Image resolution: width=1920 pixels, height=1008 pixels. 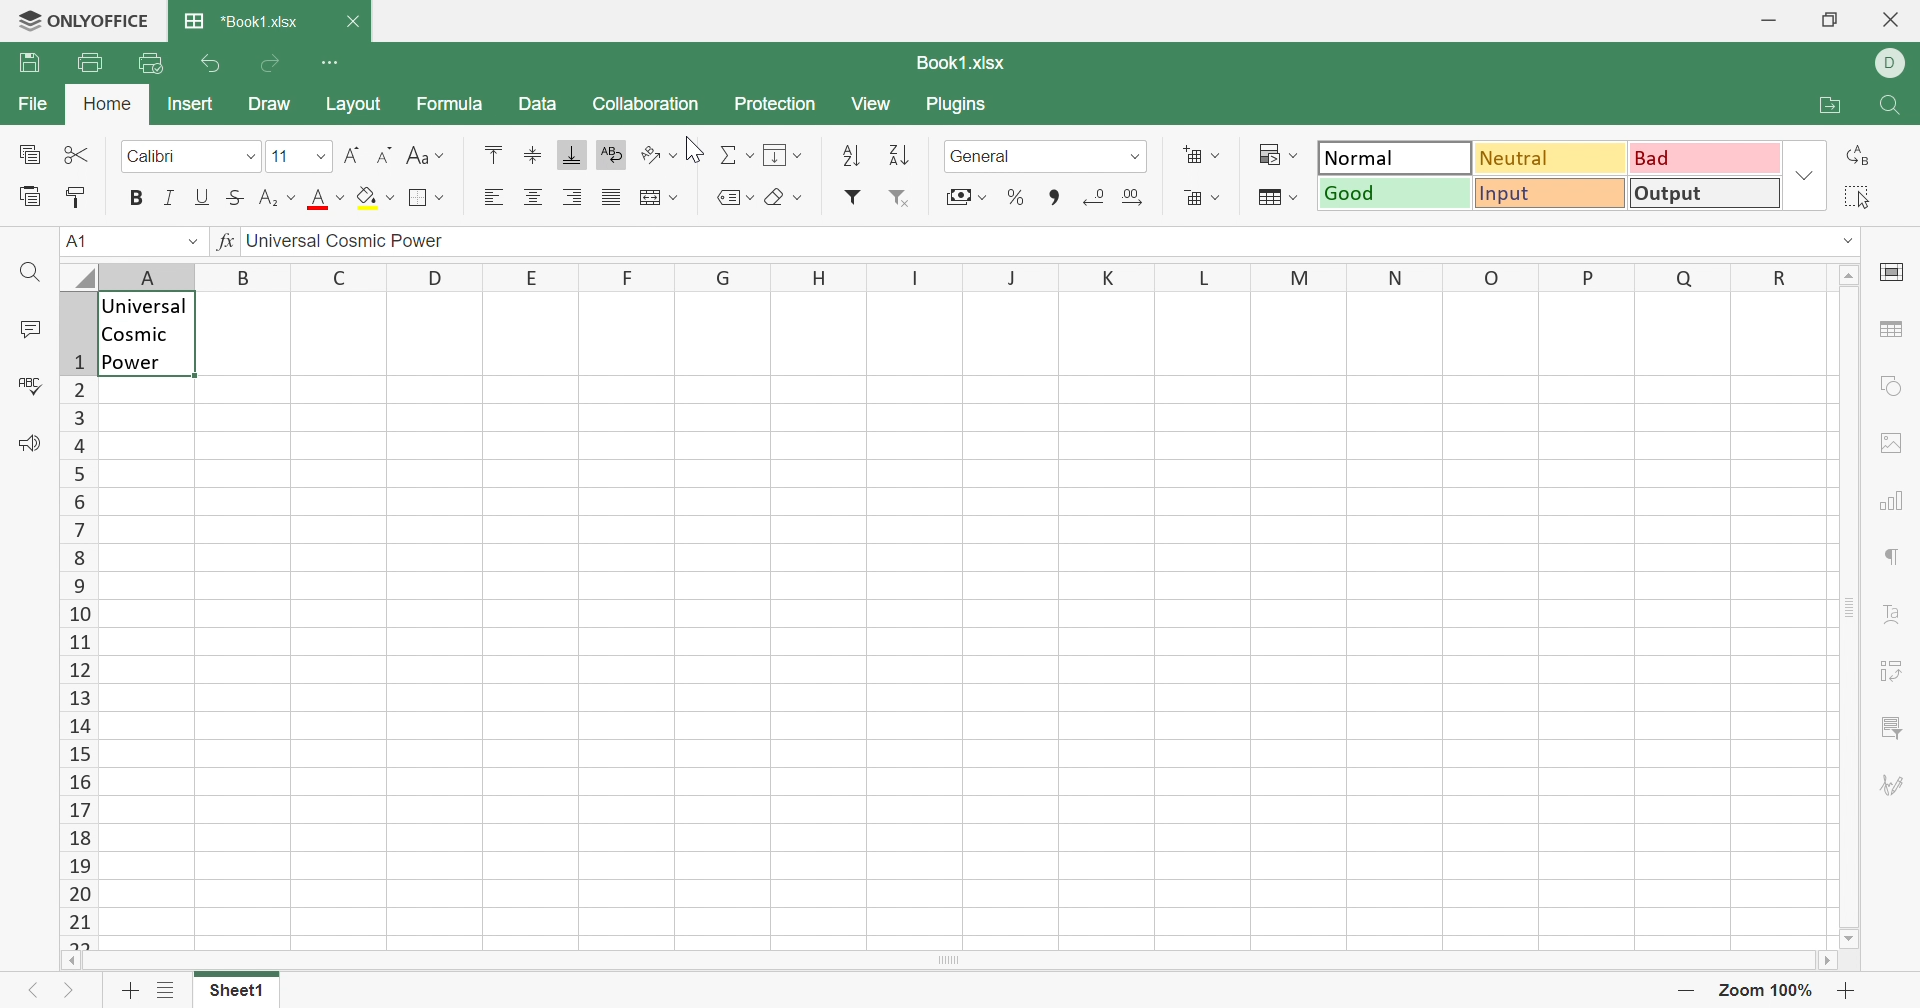 What do you see at coordinates (77, 989) in the screenshot?
I see `See next sheet` at bounding box center [77, 989].